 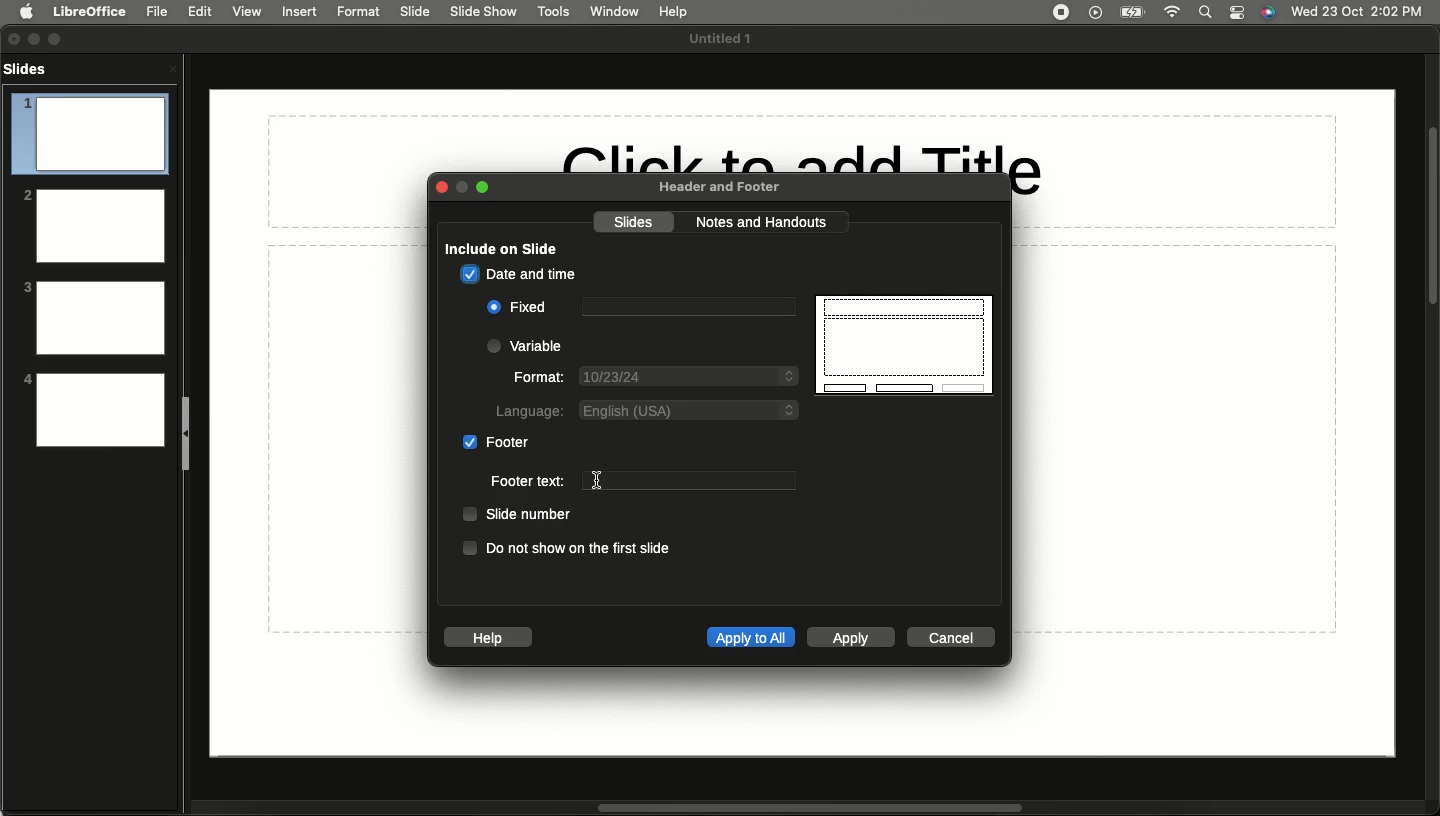 I want to click on 1, so click(x=89, y=134).